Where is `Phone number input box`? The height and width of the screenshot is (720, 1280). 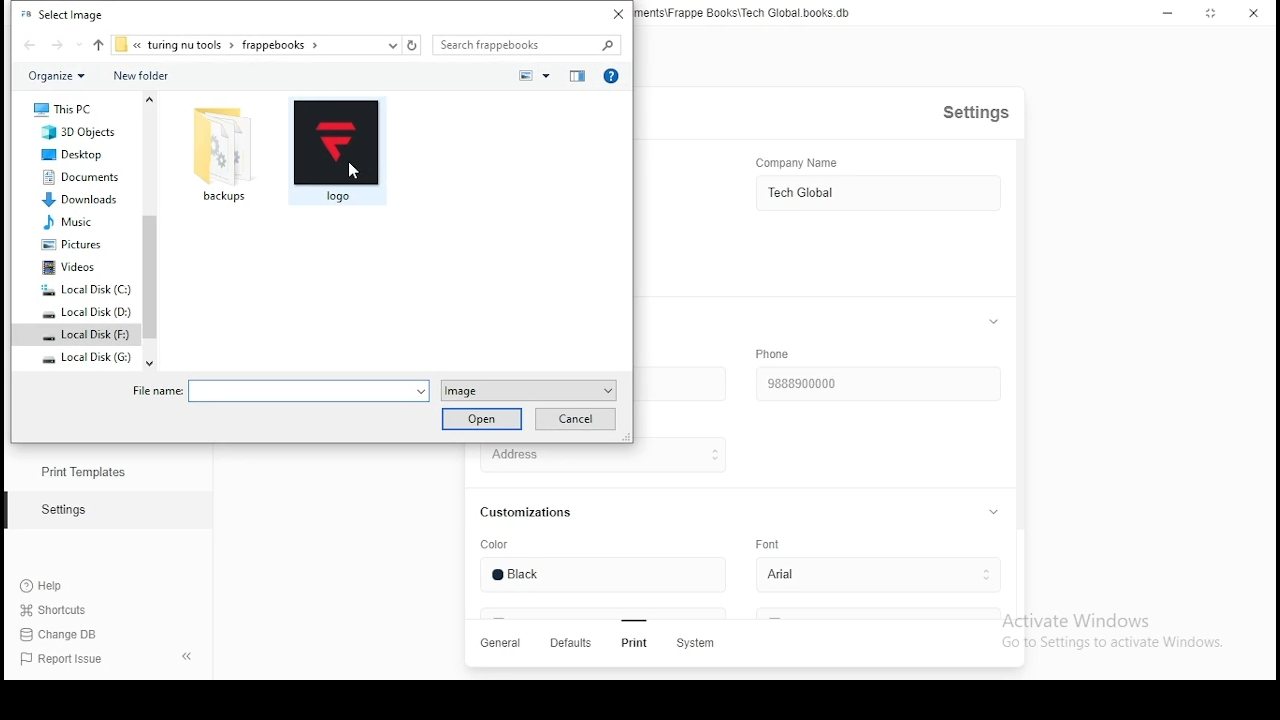
Phone number input box is located at coordinates (877, 382).